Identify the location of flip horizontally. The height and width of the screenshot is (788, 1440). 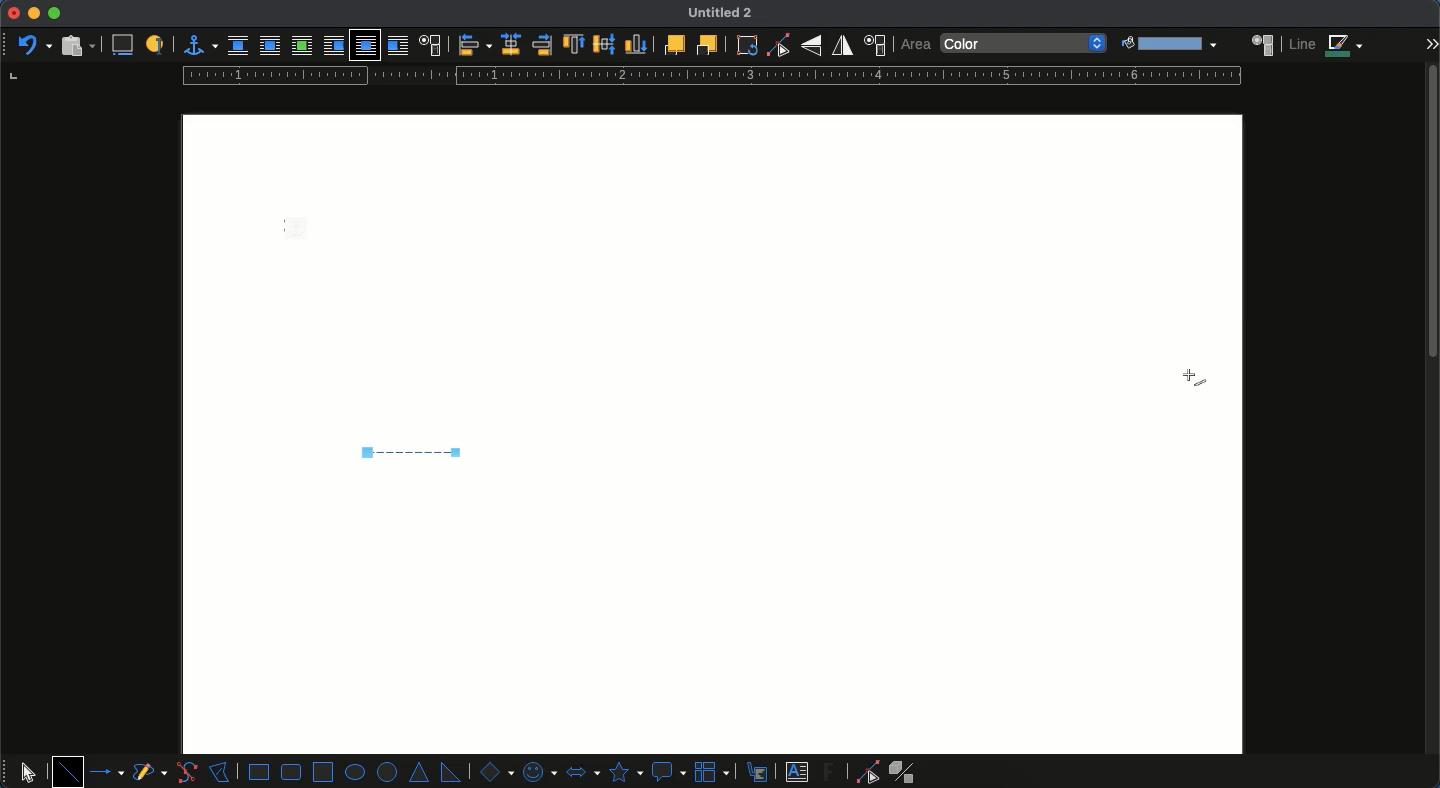
(843, 45).